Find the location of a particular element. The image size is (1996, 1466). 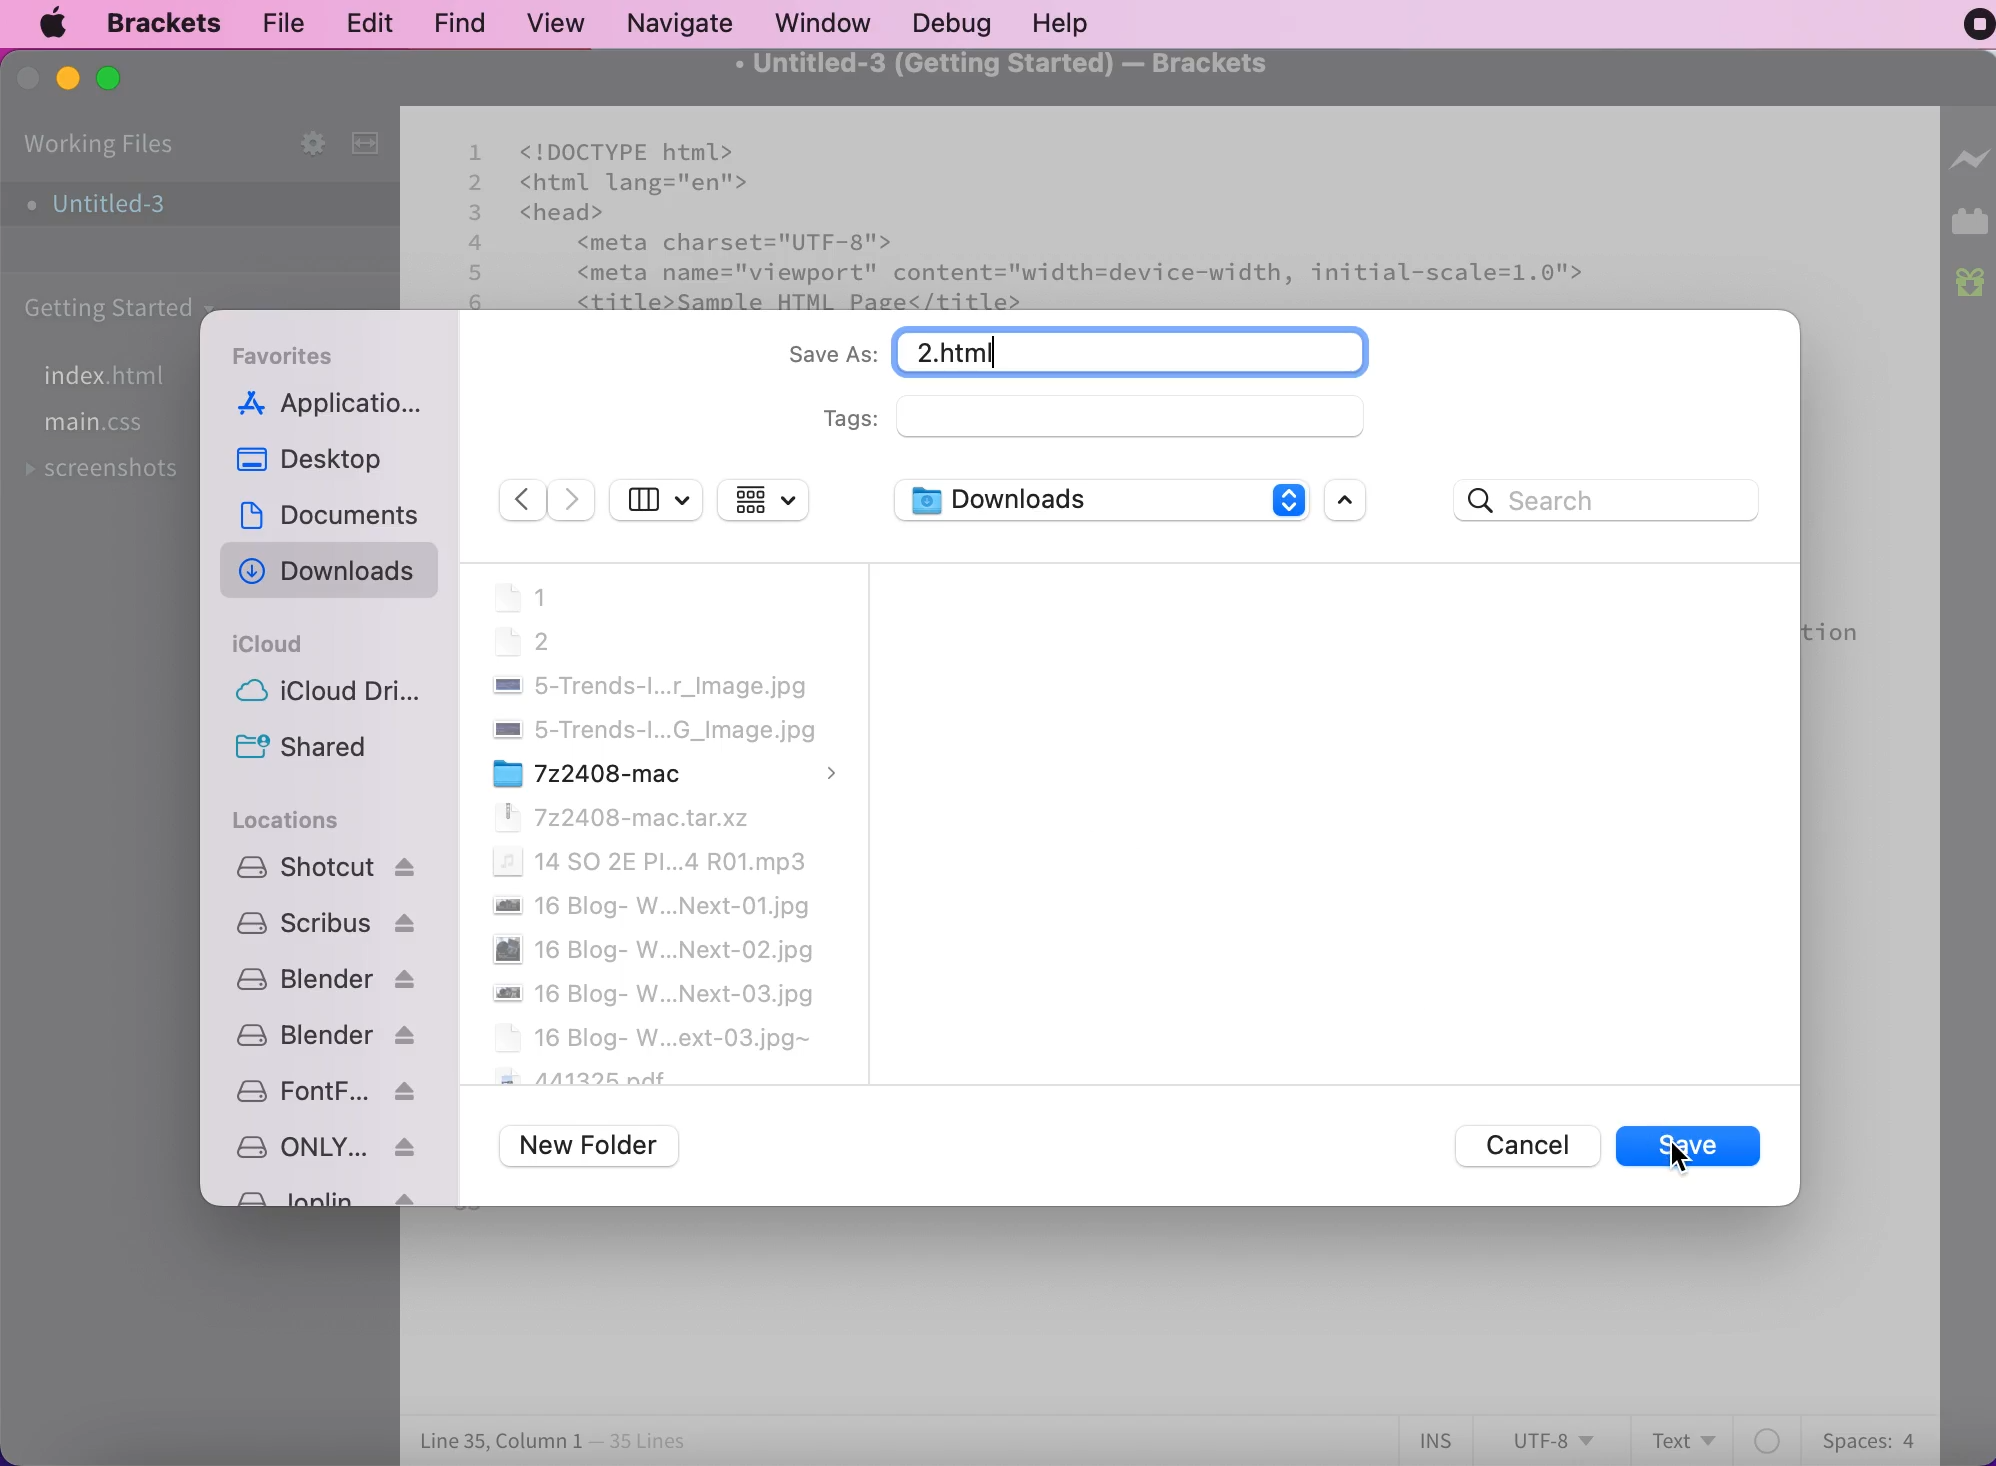

utf-8 is located at coordinates (1556, 1438).